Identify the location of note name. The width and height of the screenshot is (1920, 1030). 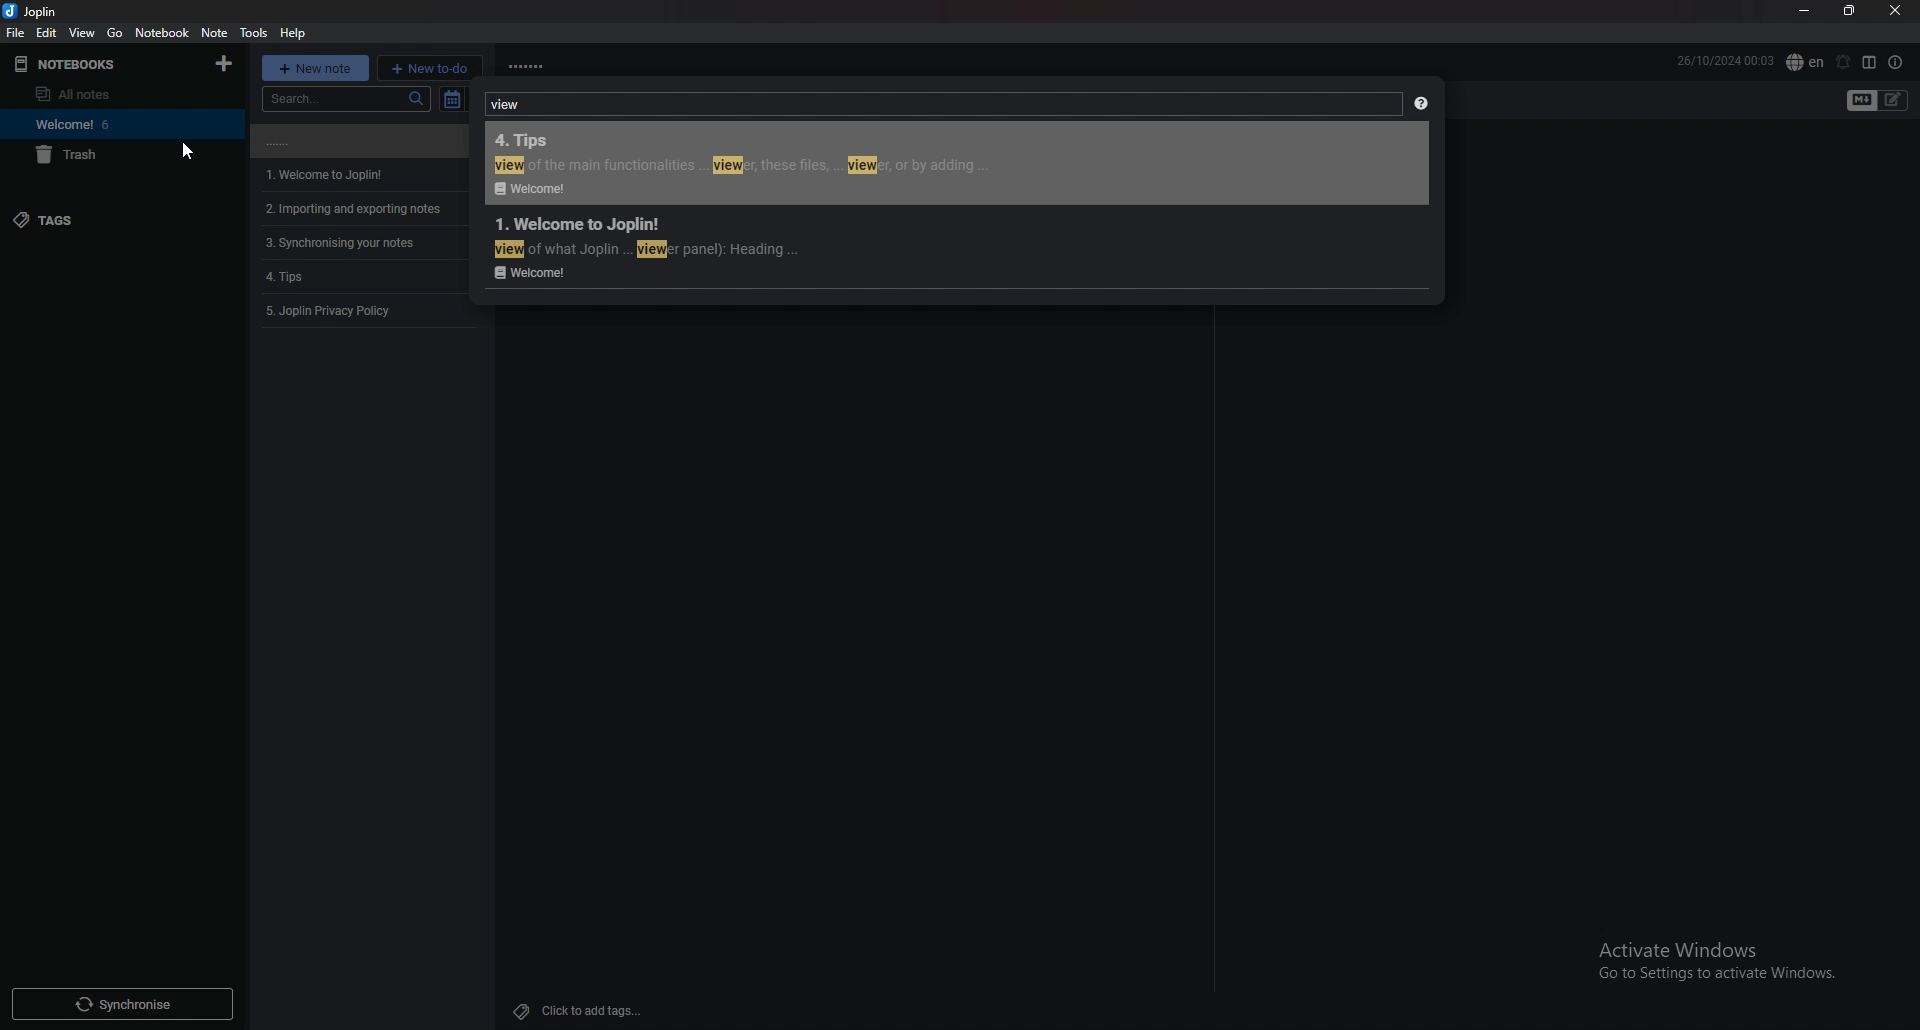
(554, 64).